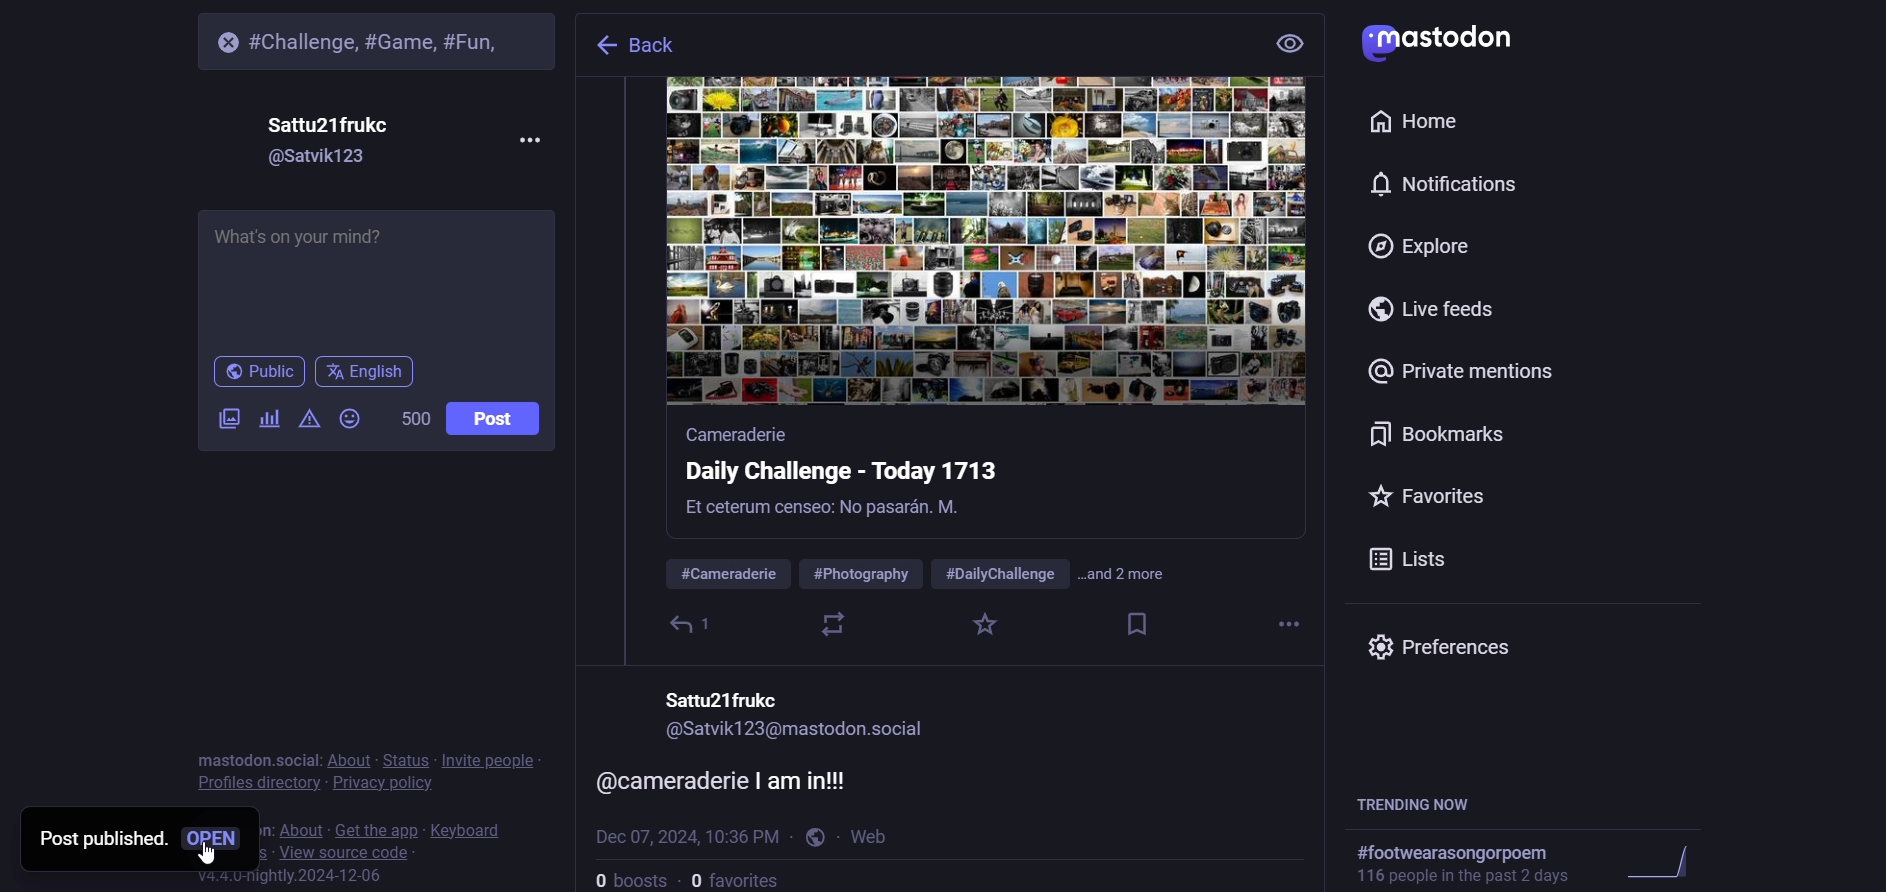 The image size is (1886, 892). Describe the element at coordinates (349, 421) in the screenshot. I see `emoji` at that location.